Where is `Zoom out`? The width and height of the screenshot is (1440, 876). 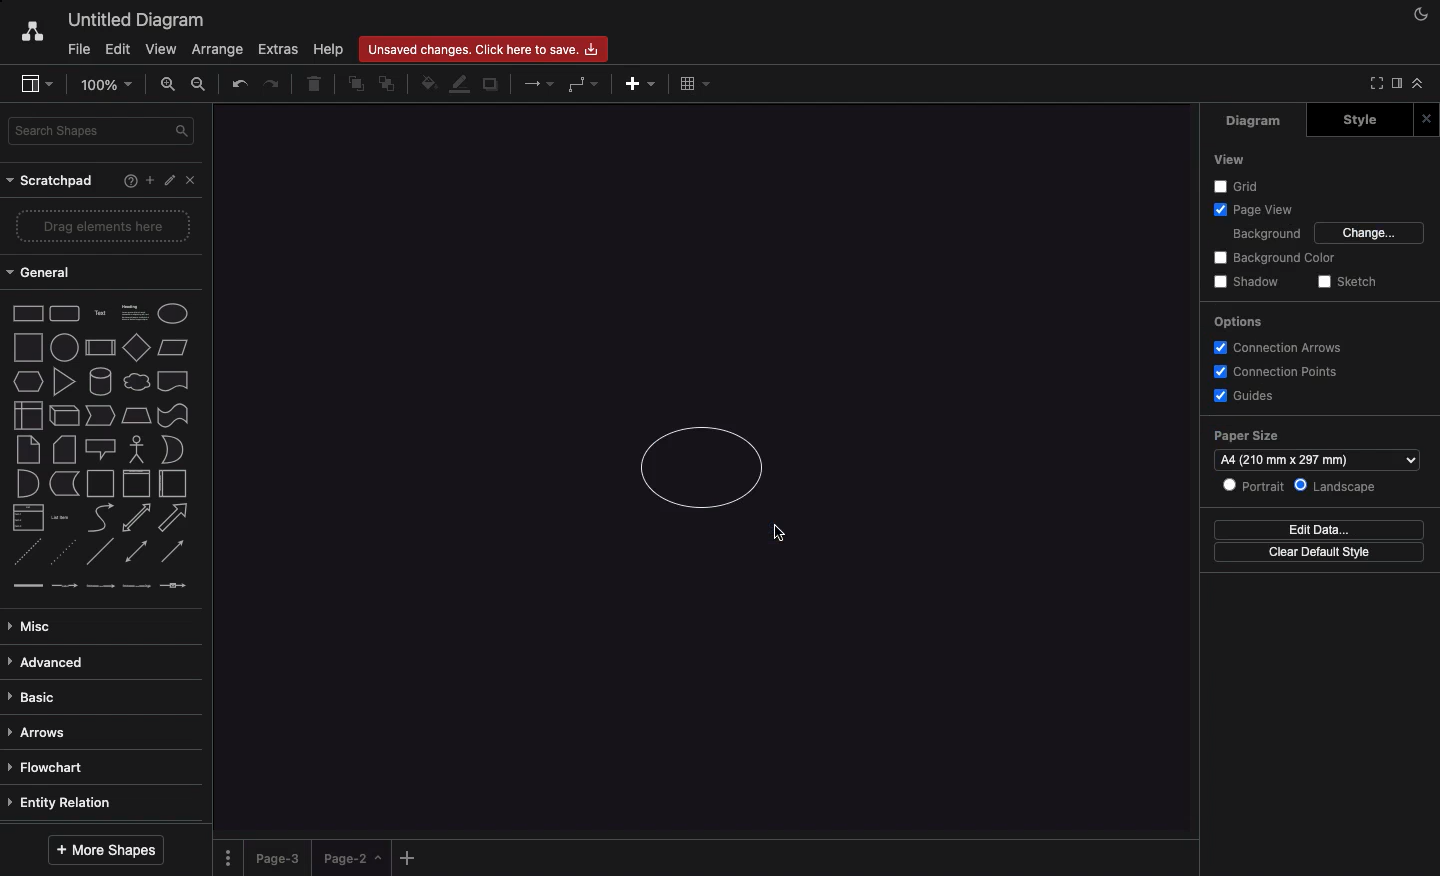
Zoom out is located at coordinates (203, 86).